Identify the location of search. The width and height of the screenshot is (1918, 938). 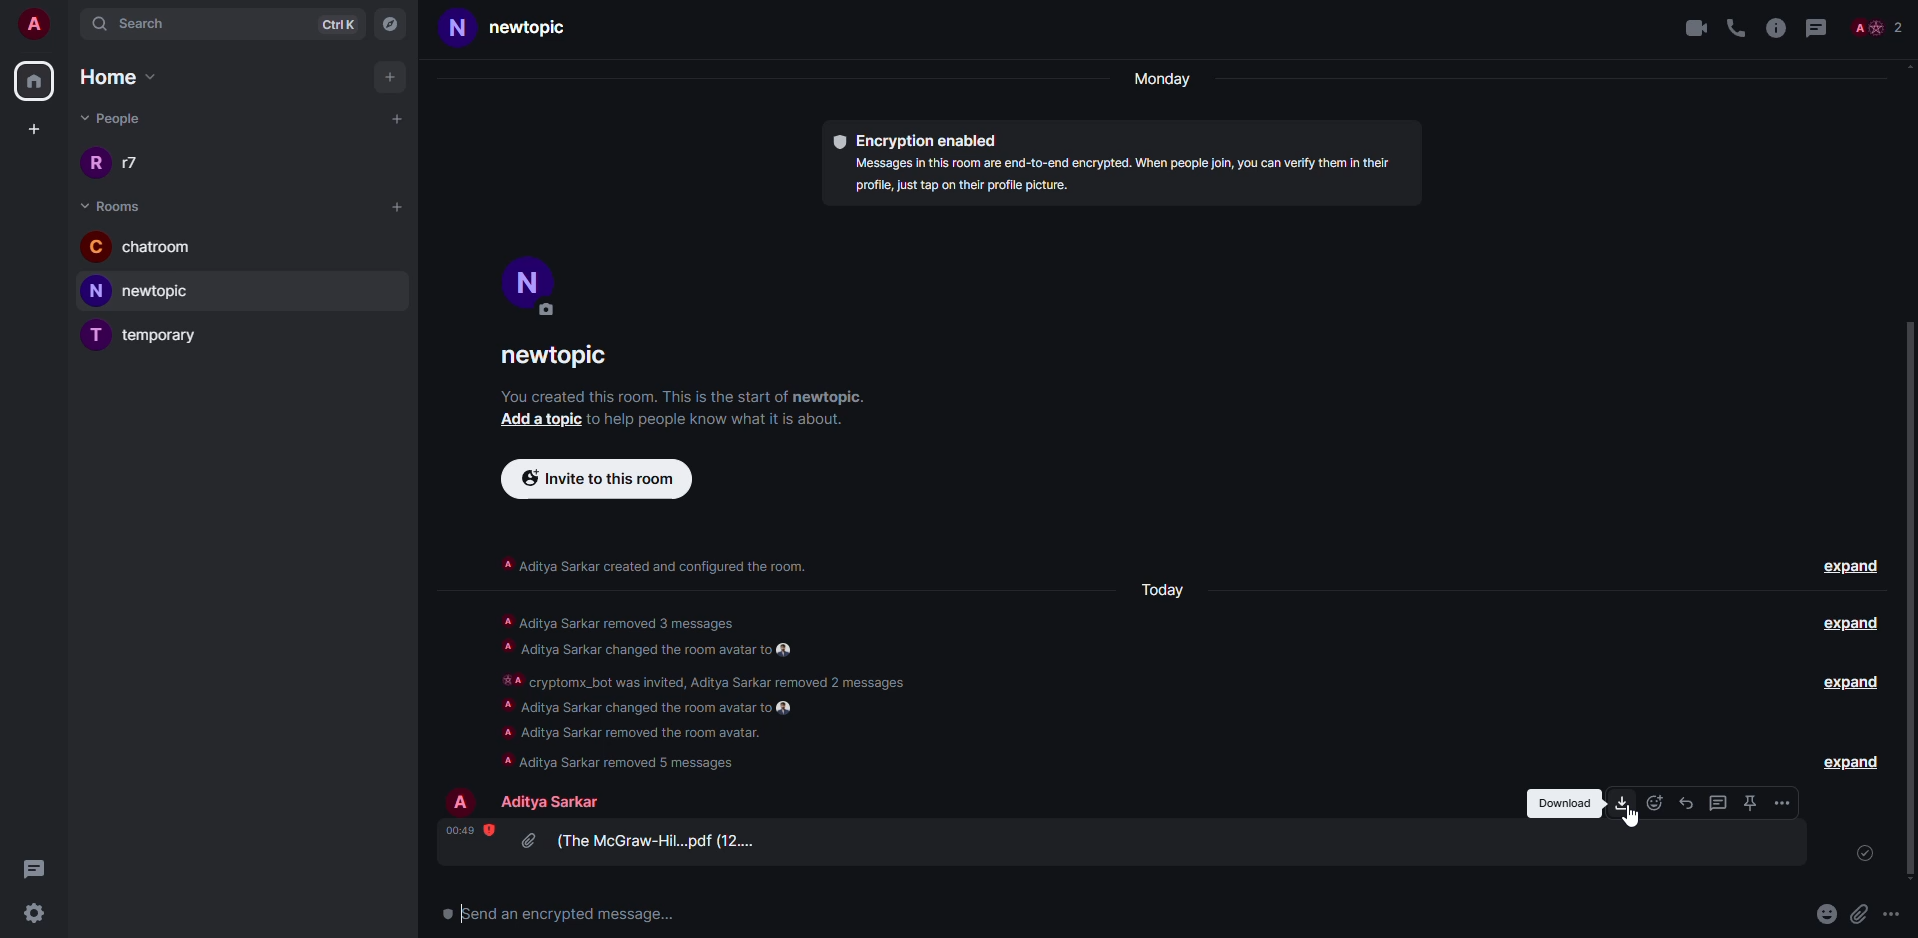
(146, 22).